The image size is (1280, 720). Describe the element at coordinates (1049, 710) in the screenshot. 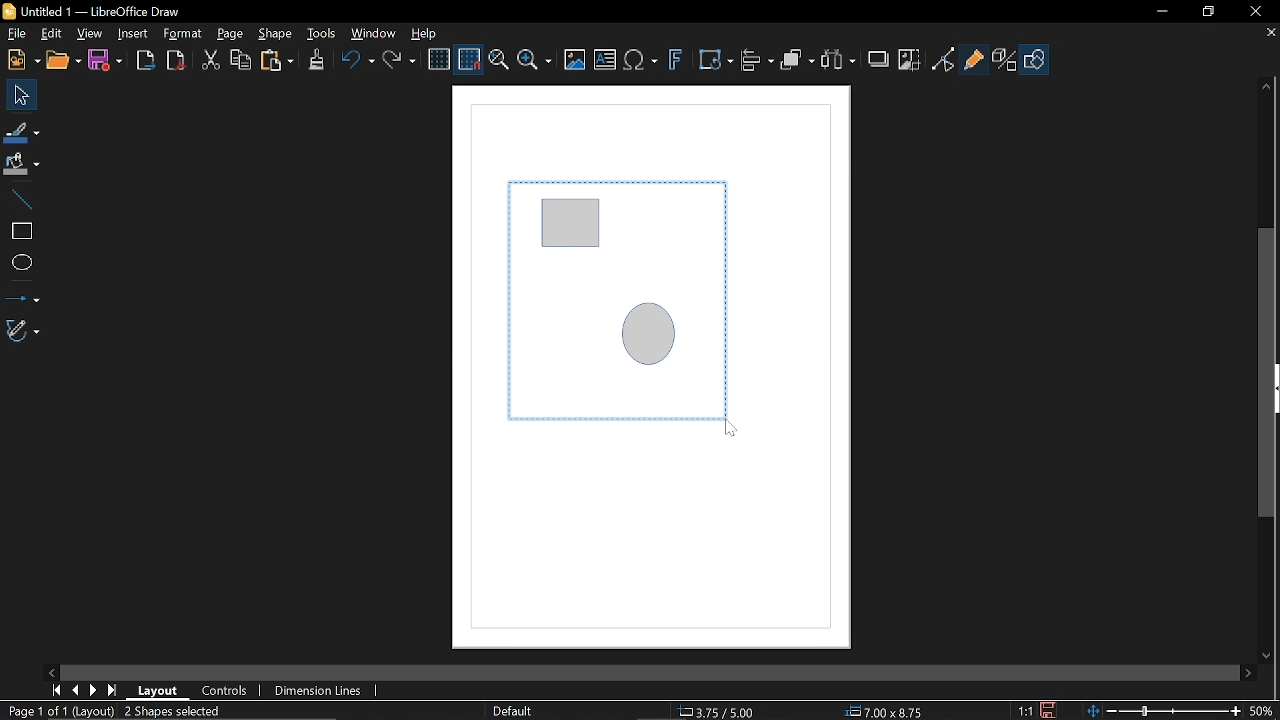

I see `Save` at that location.